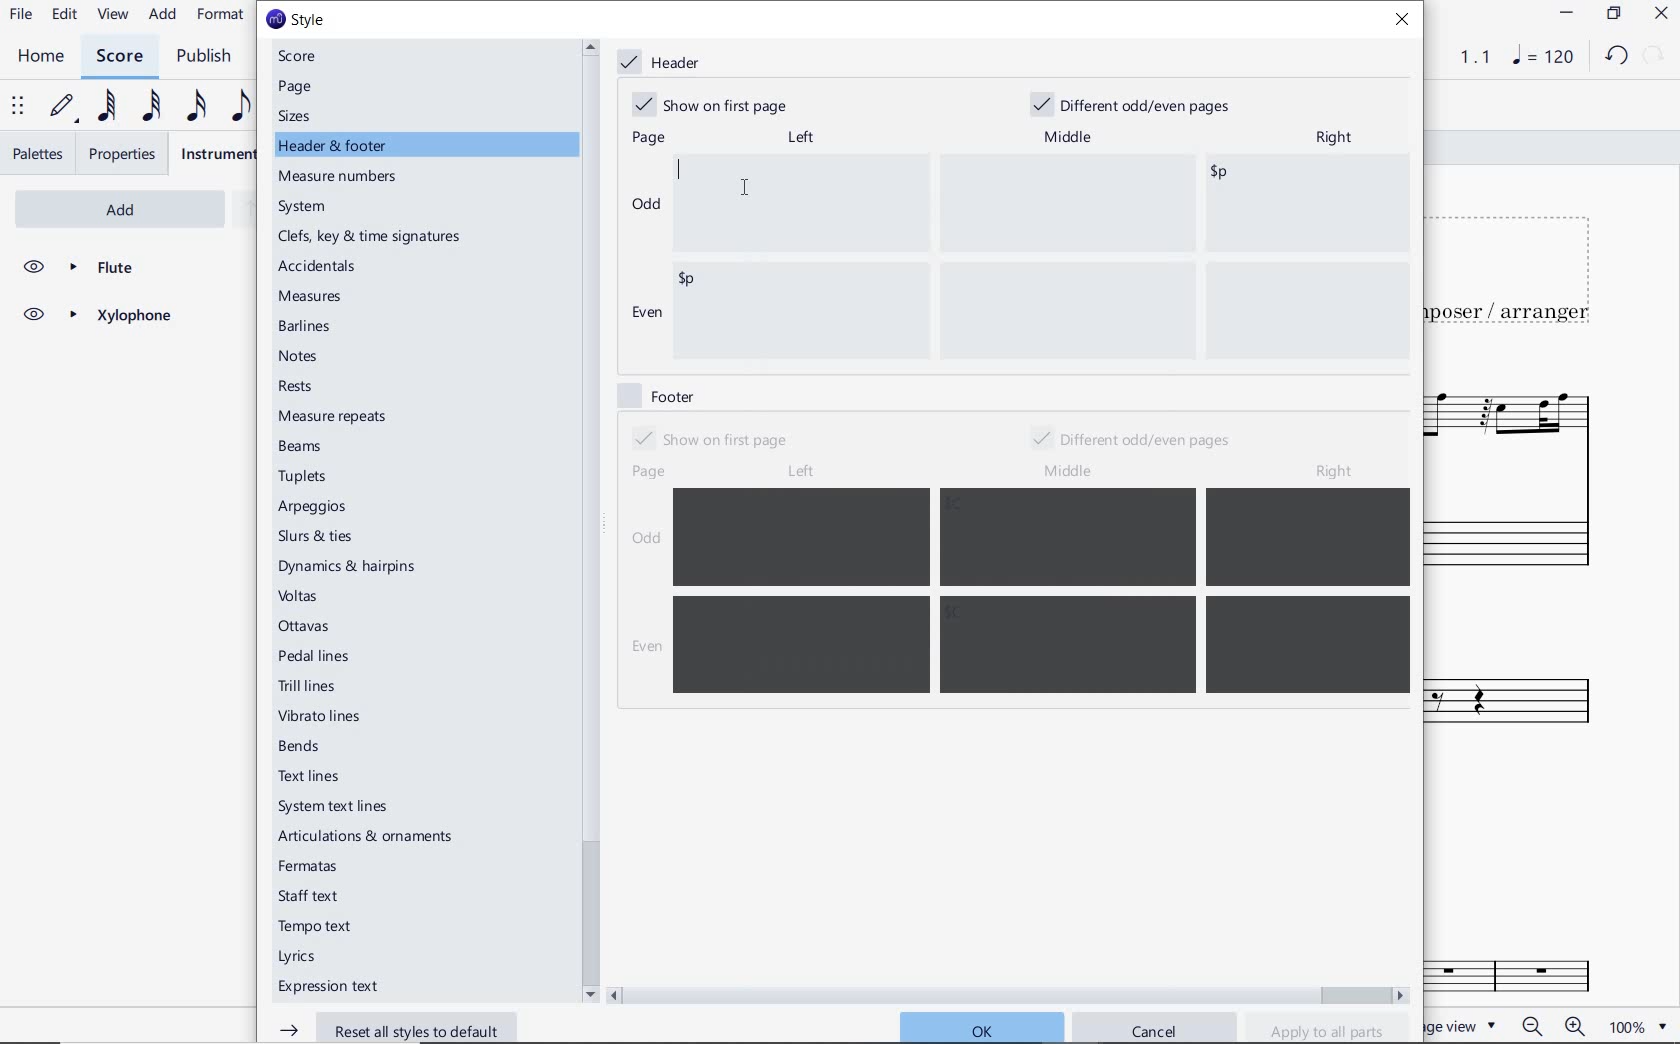 Image resolution: width=1680 pixels, height=1044 pixels. What do you see at coordinates (302, 957) in the screenshot?
I see `Lyrics` at bounding box center [302, 957].